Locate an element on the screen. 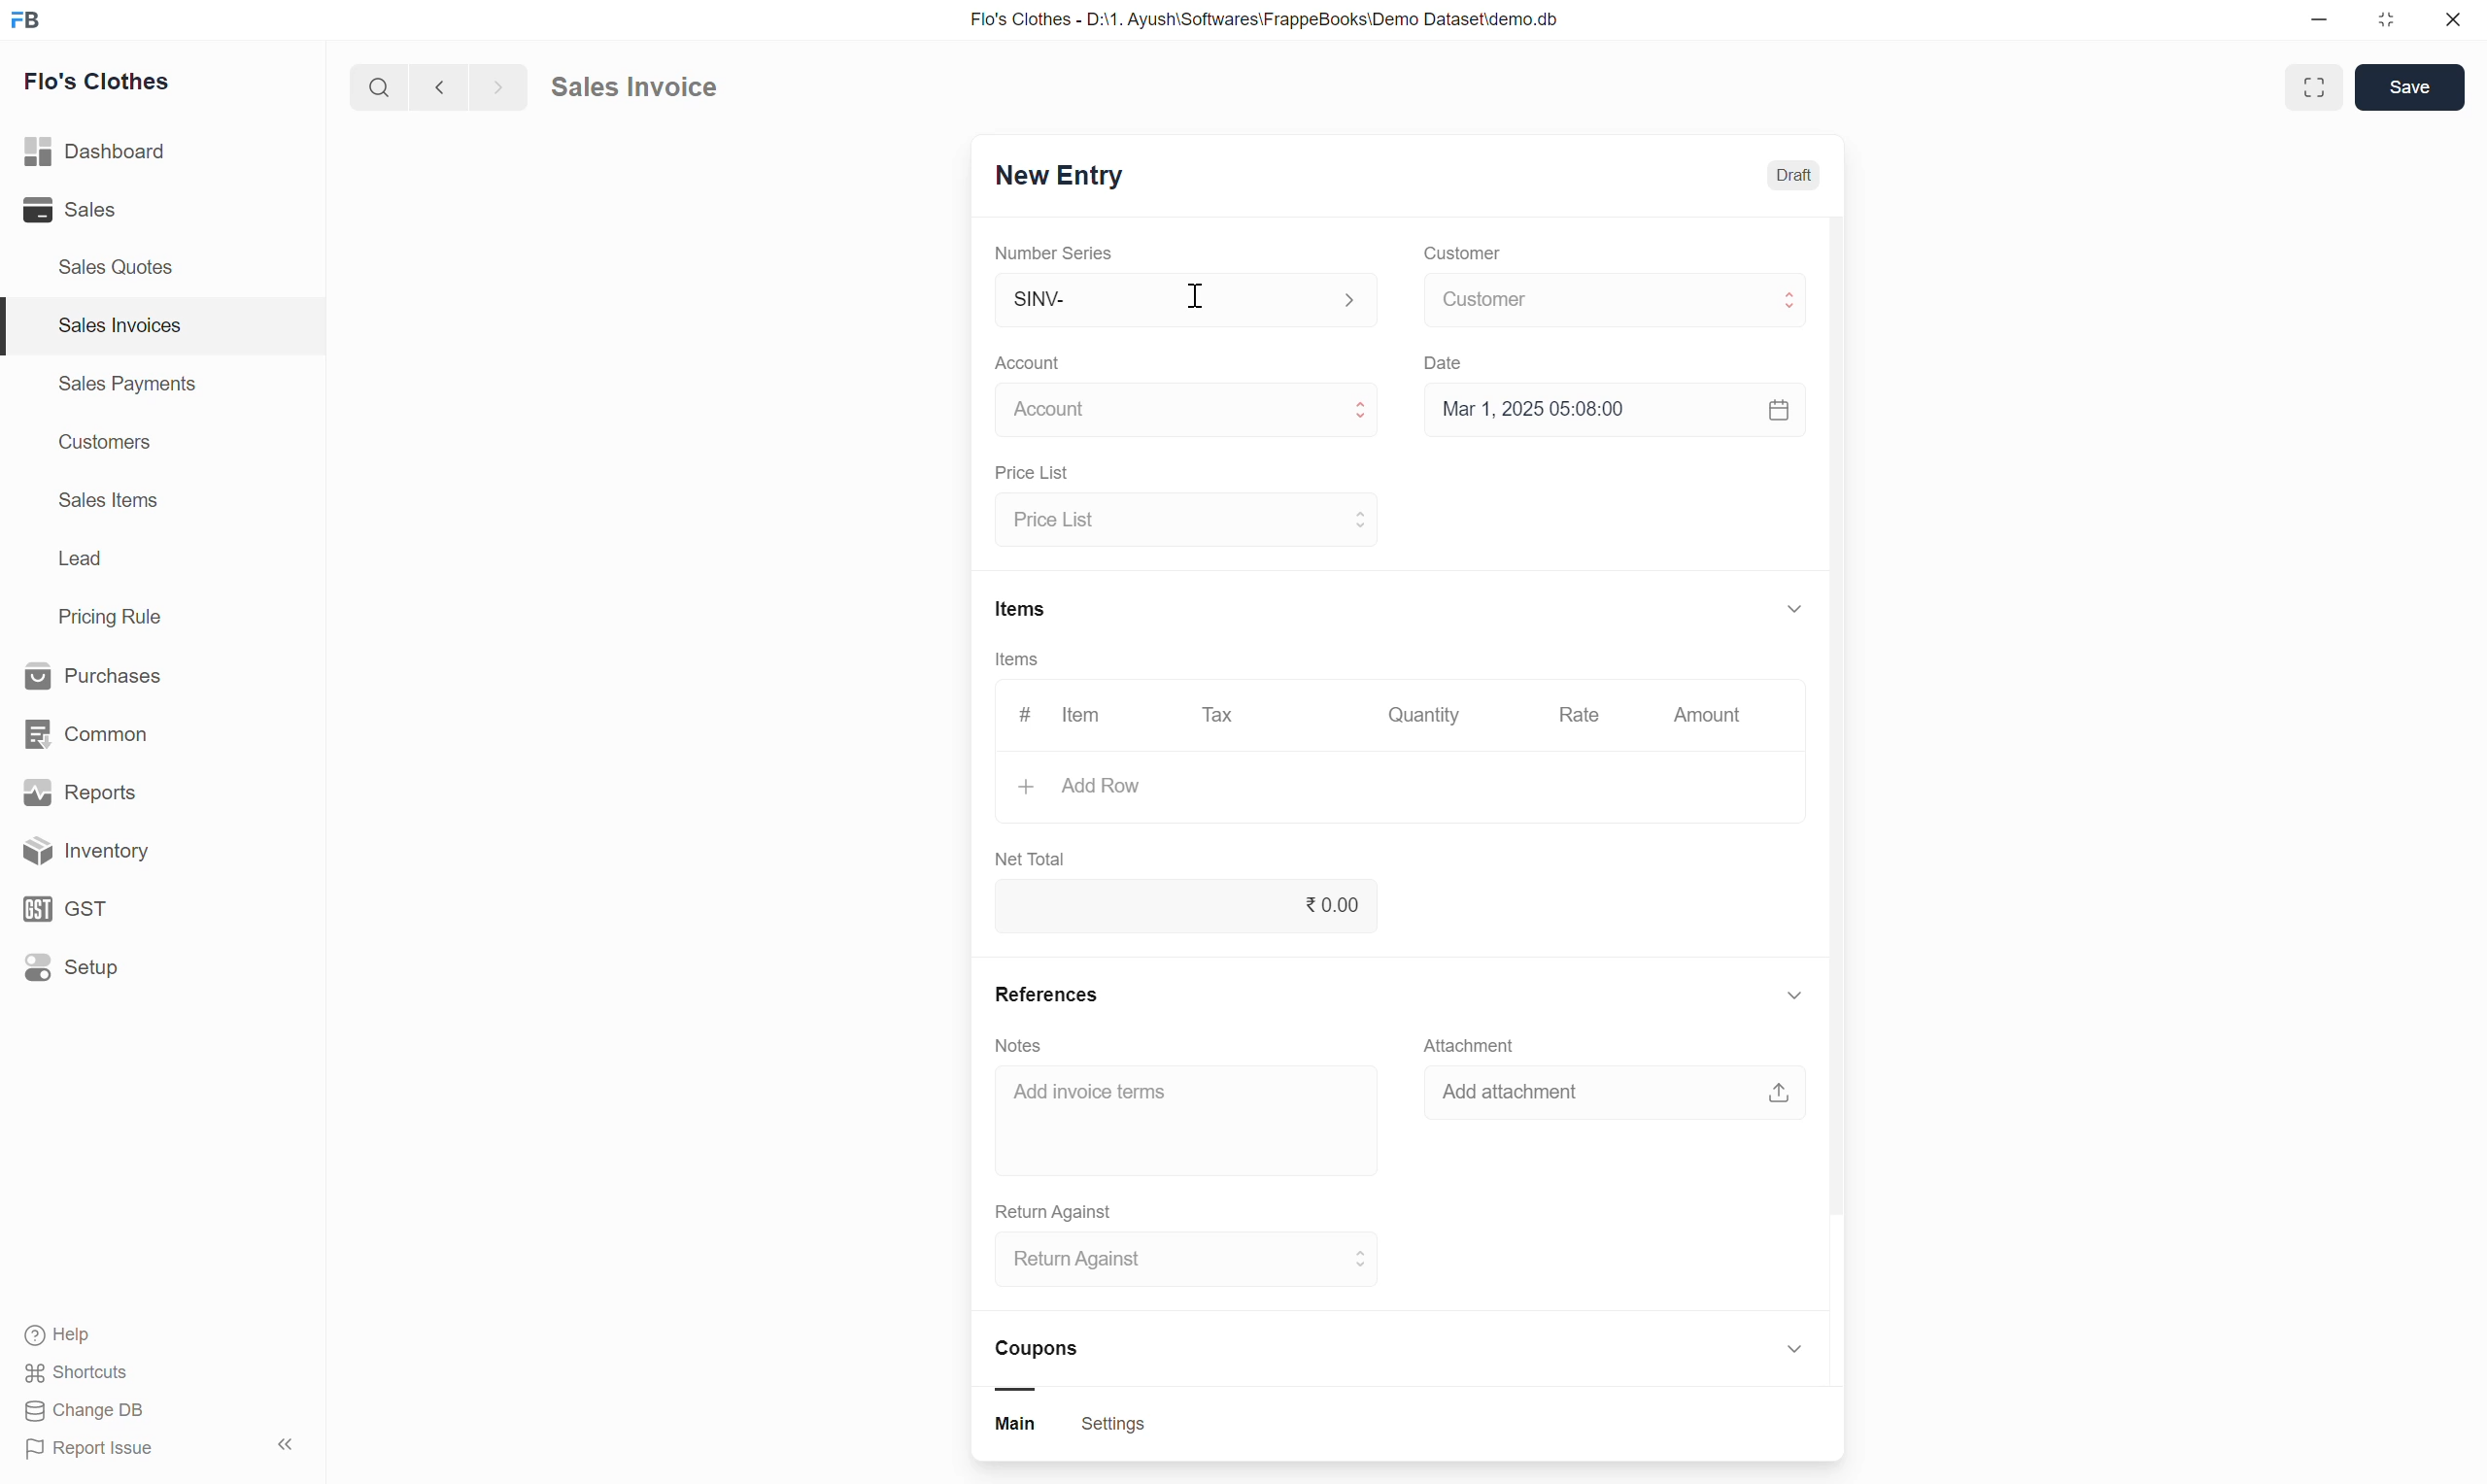 The image size is (2487, 1484). Dashboard  is located at coordinates (130, 152).